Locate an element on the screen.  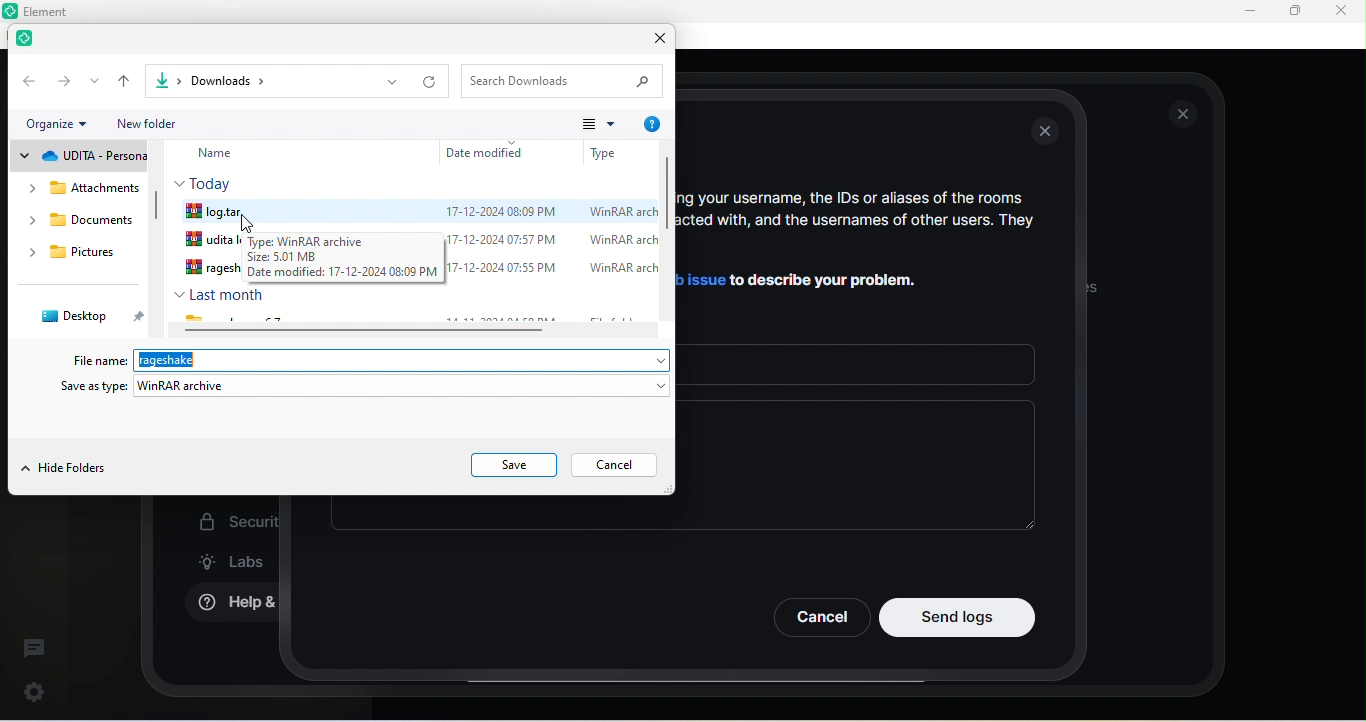
forward is located at coordinates (64, 80).